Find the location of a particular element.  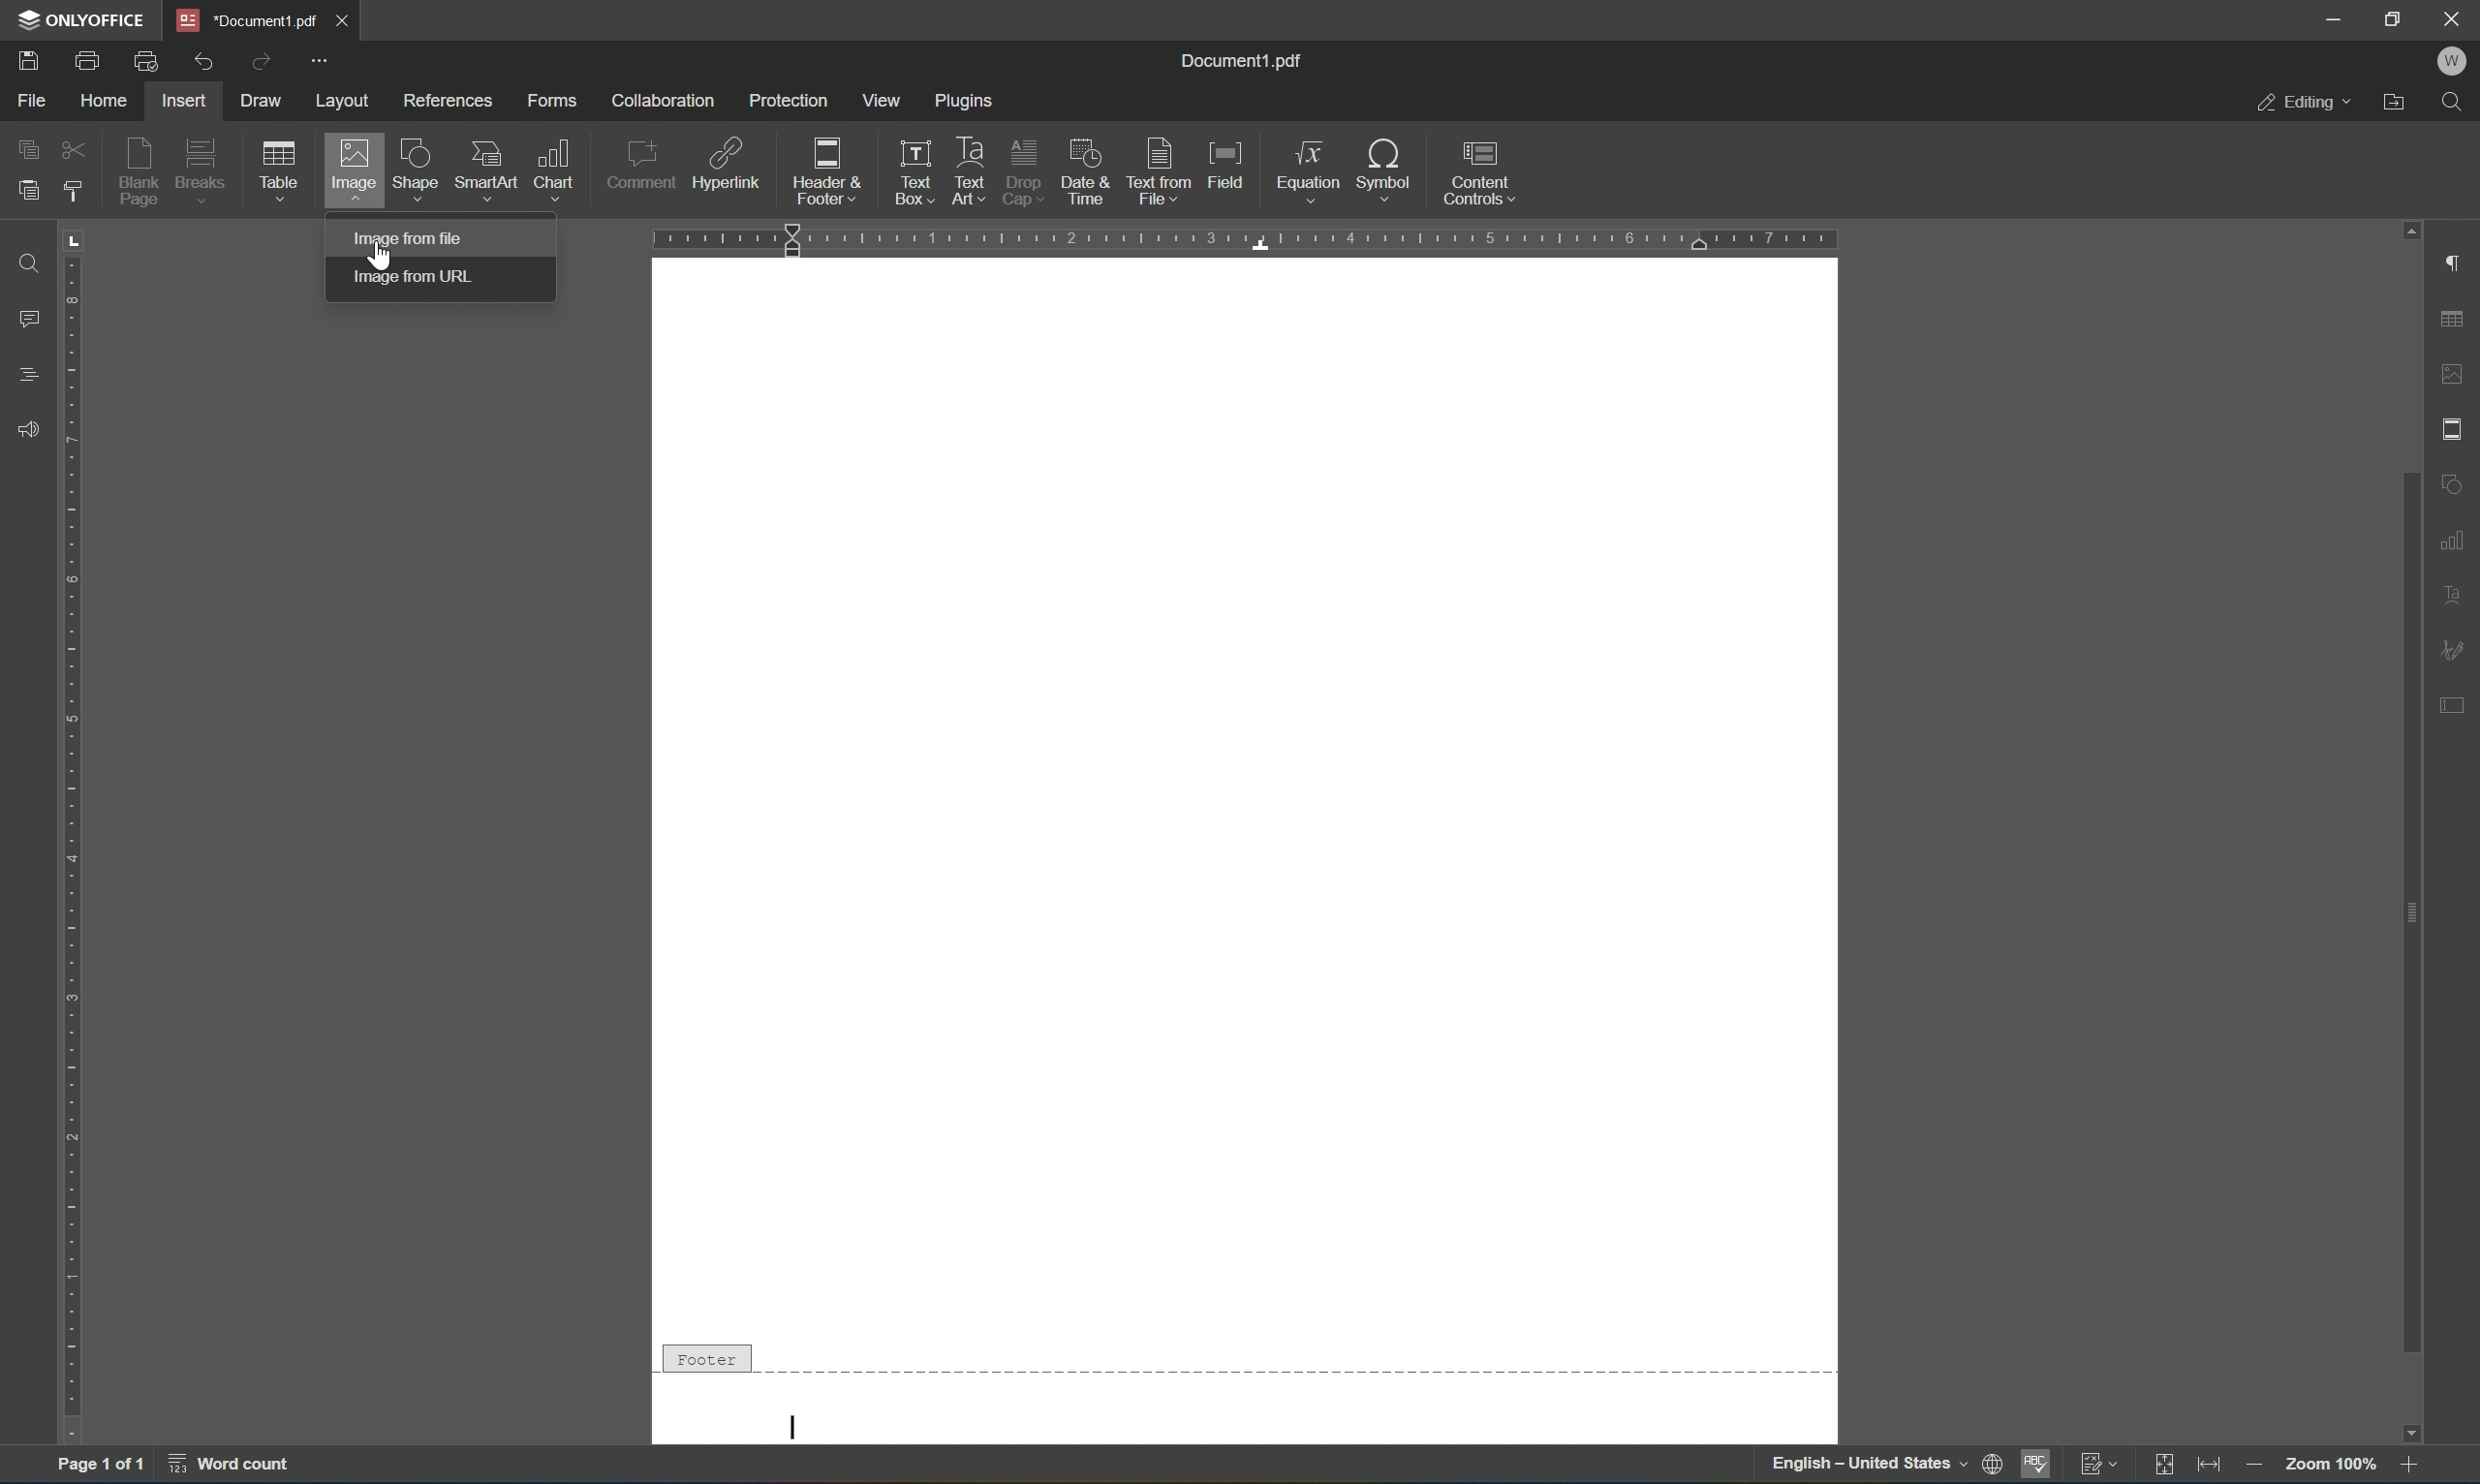

open file location is located at coordinates (2399, 104).